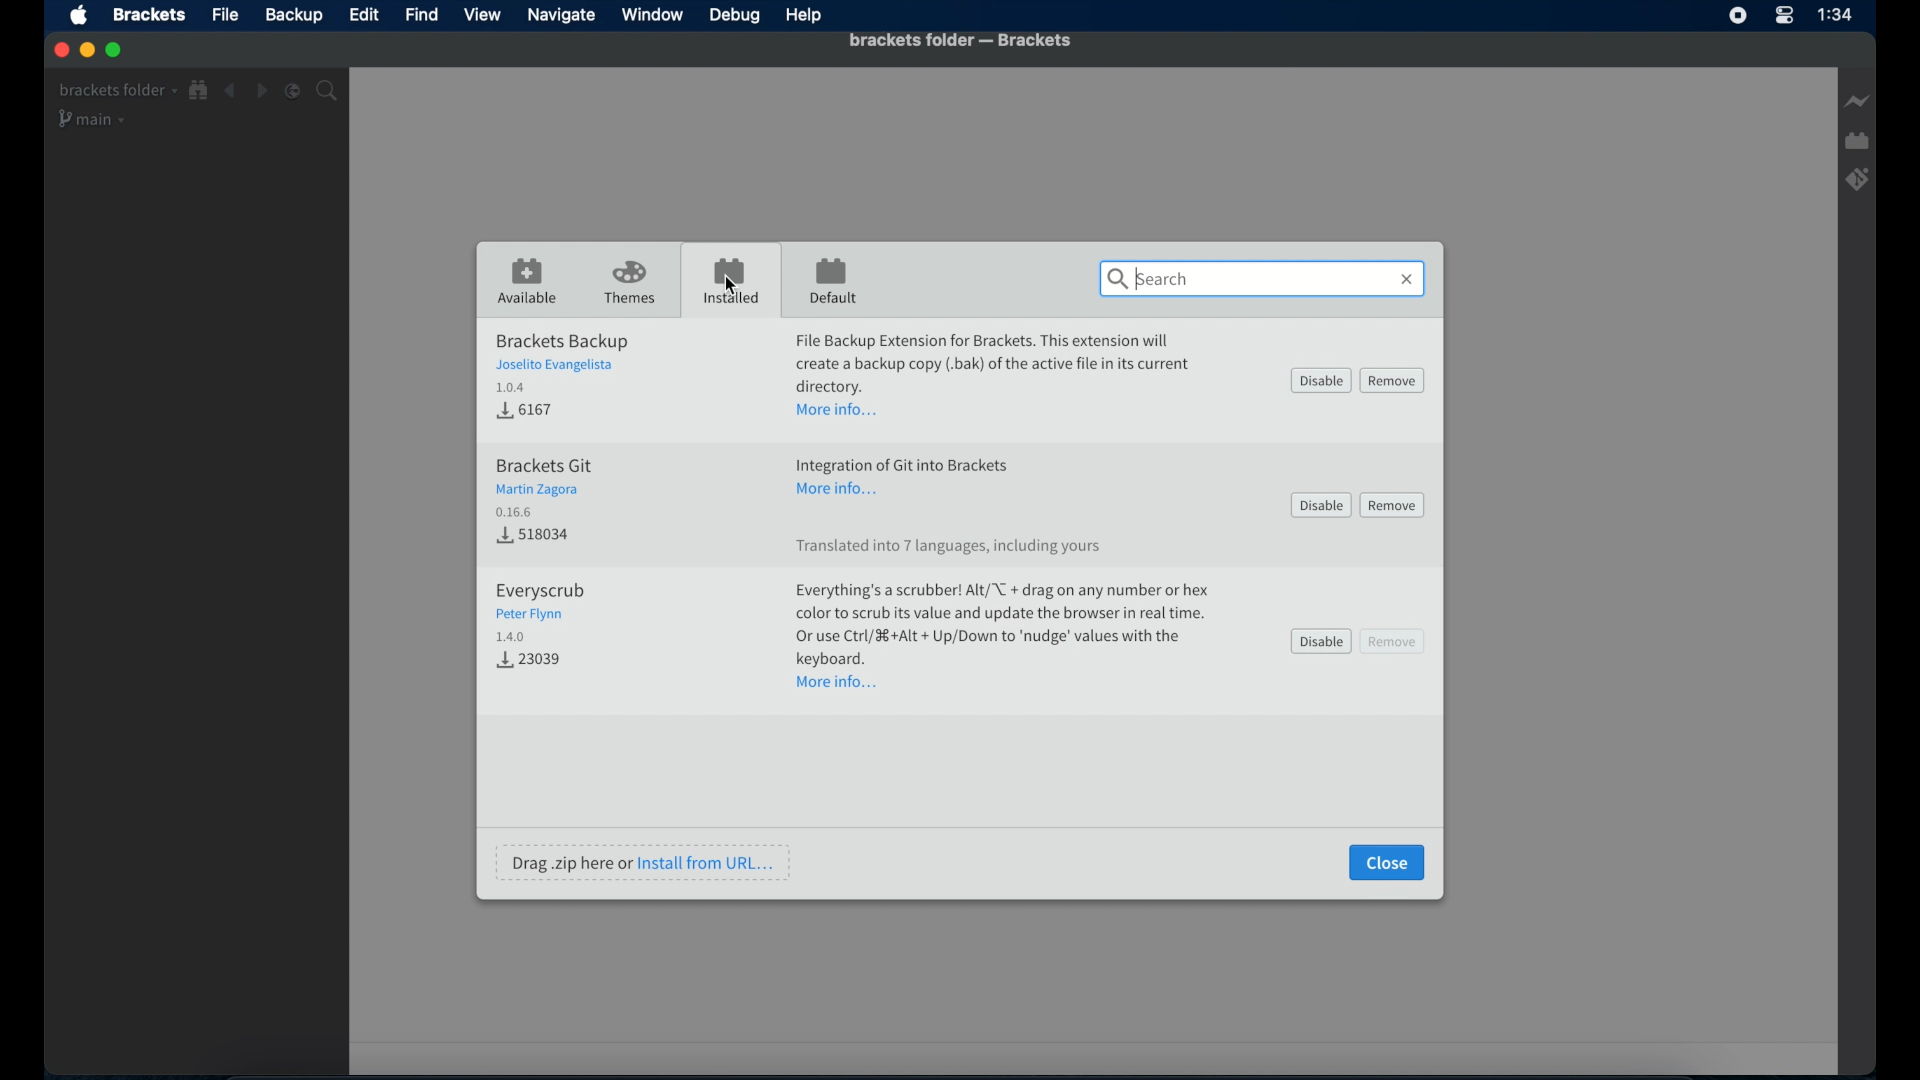 This screenshot has height=1080, width=1920. Describe the element at coordinates (834, 280) in the screenshot. I see `default` at that location.